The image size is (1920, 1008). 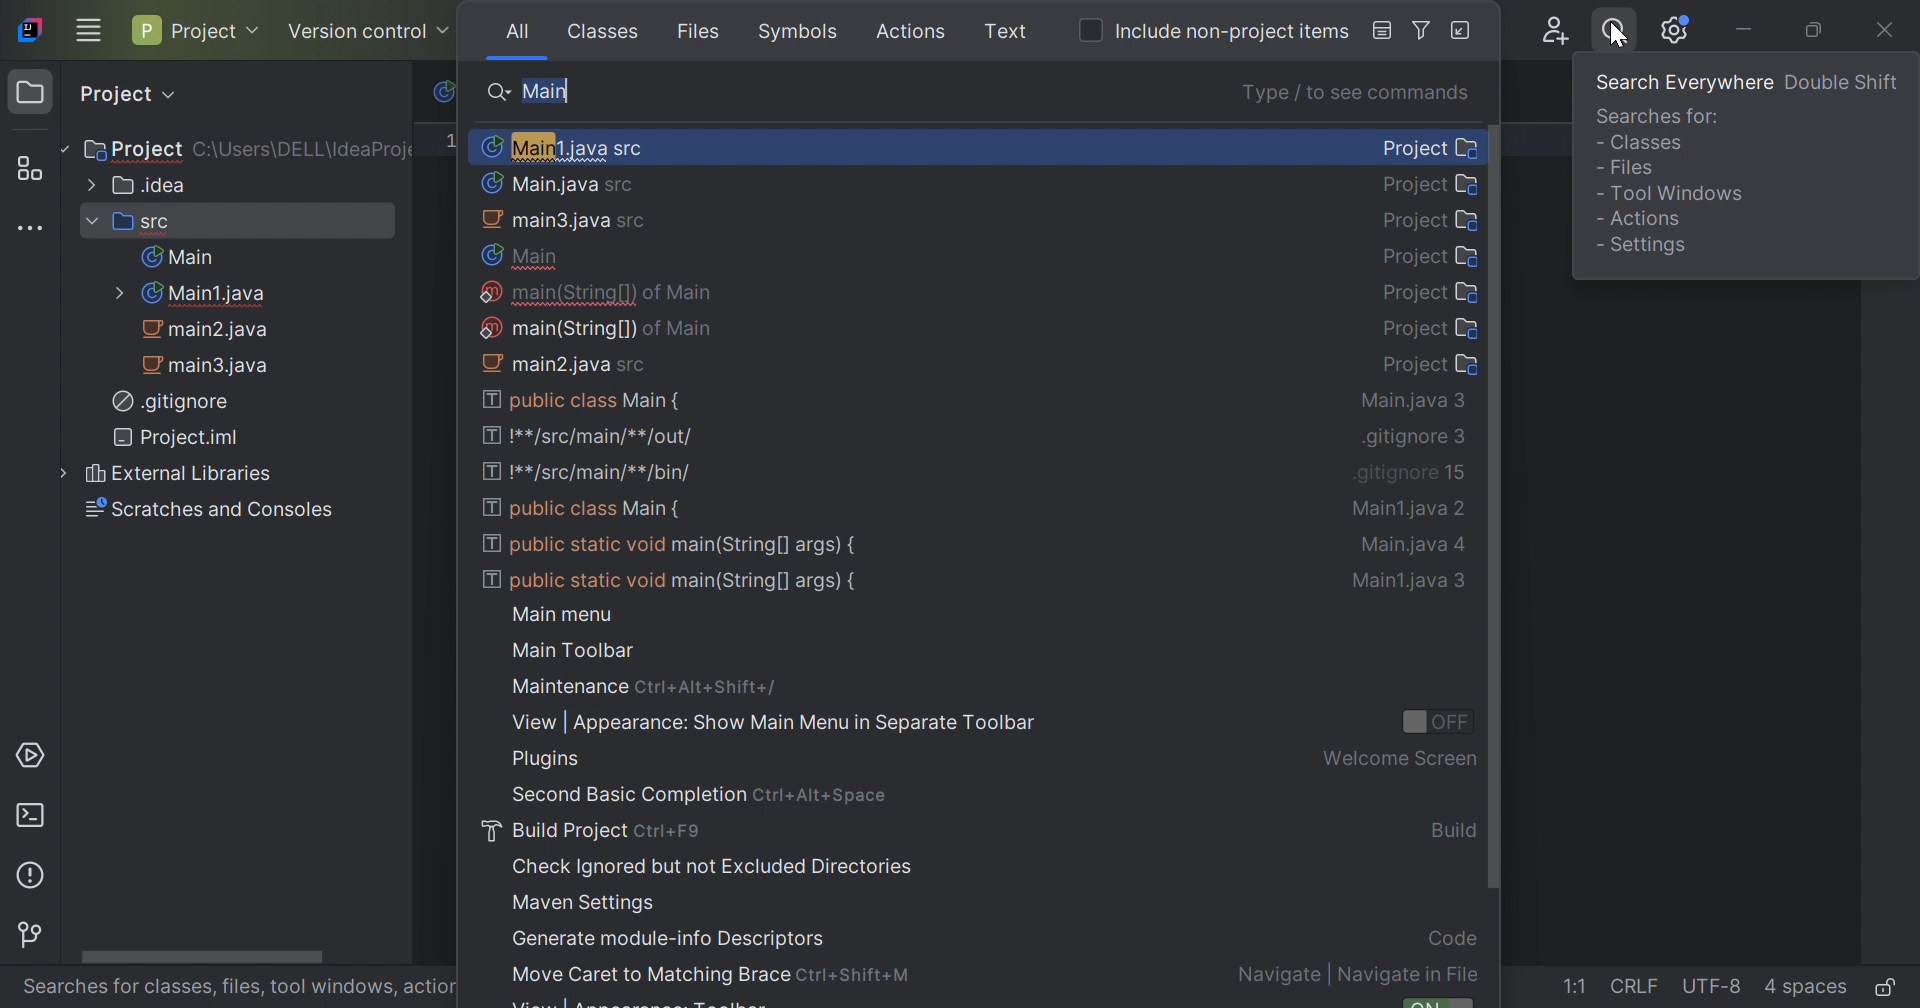 What do you see at coordinates (205, 507) in the screenshot?
I see `Scratches and Consoles` at bounding box center [205, 507].